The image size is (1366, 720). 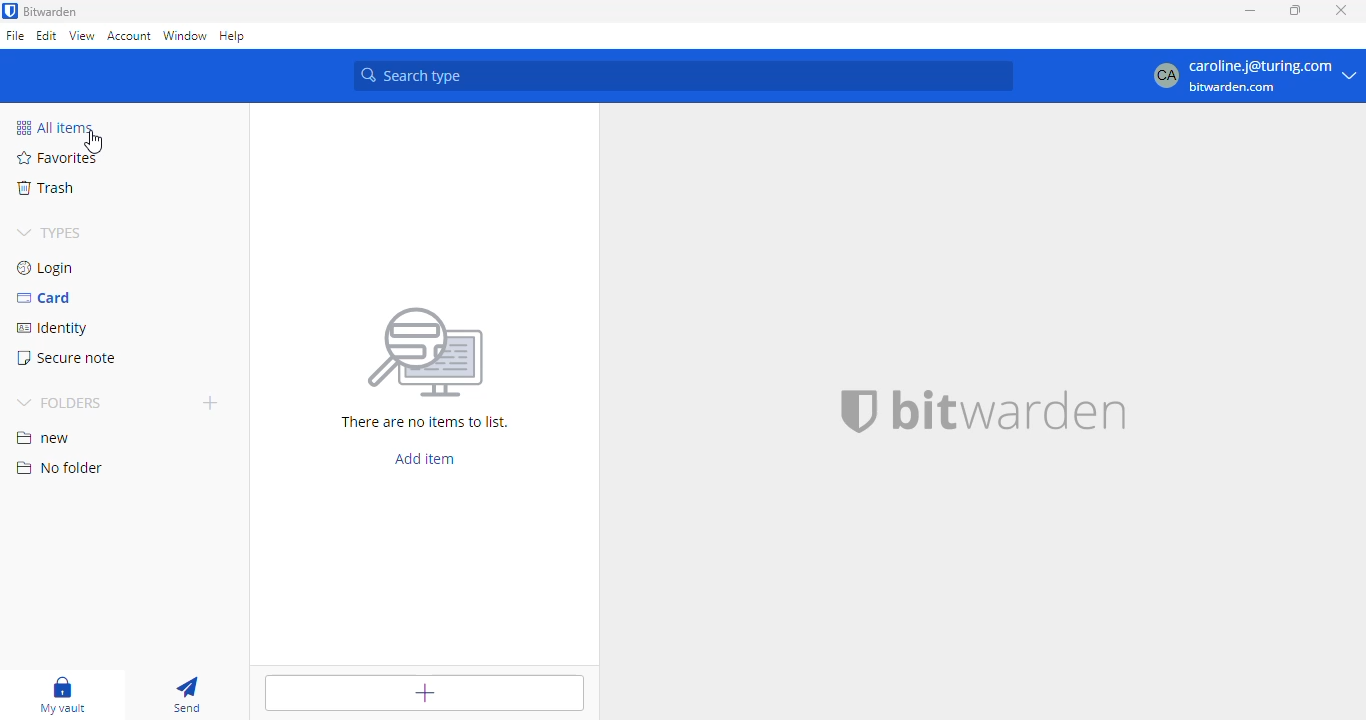 I want to click on add item, so click(x=423, y=692).